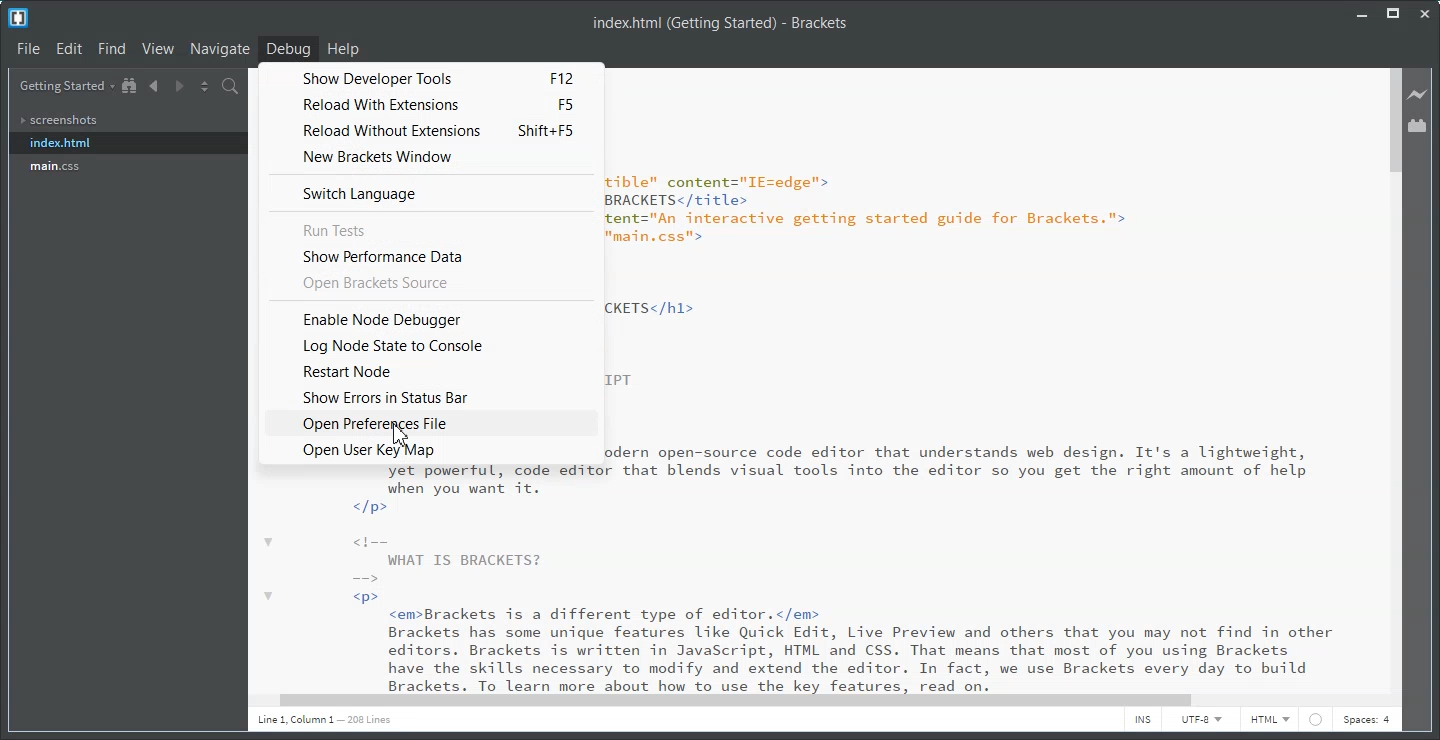  I want to click on Live Preview, so click(1418, 94).